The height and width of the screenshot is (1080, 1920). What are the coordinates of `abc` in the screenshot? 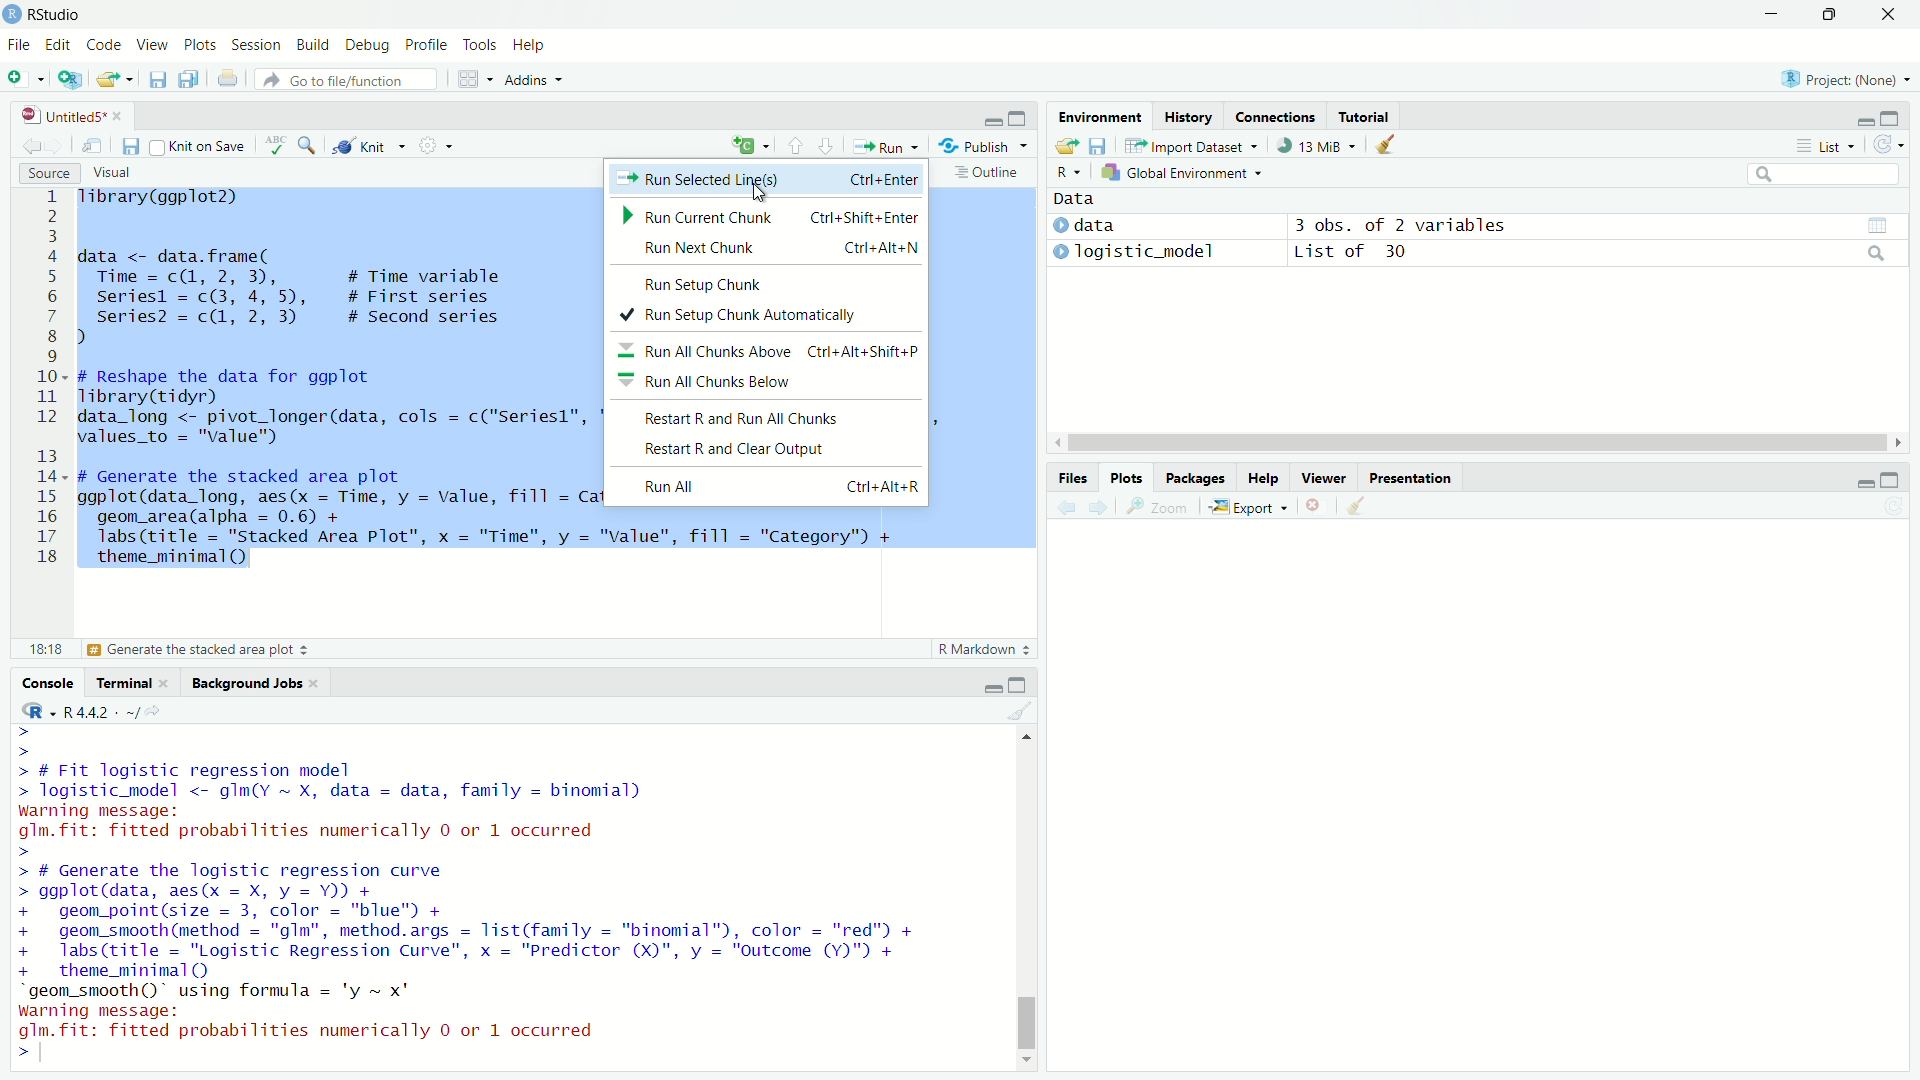 It's located at (275, 147).